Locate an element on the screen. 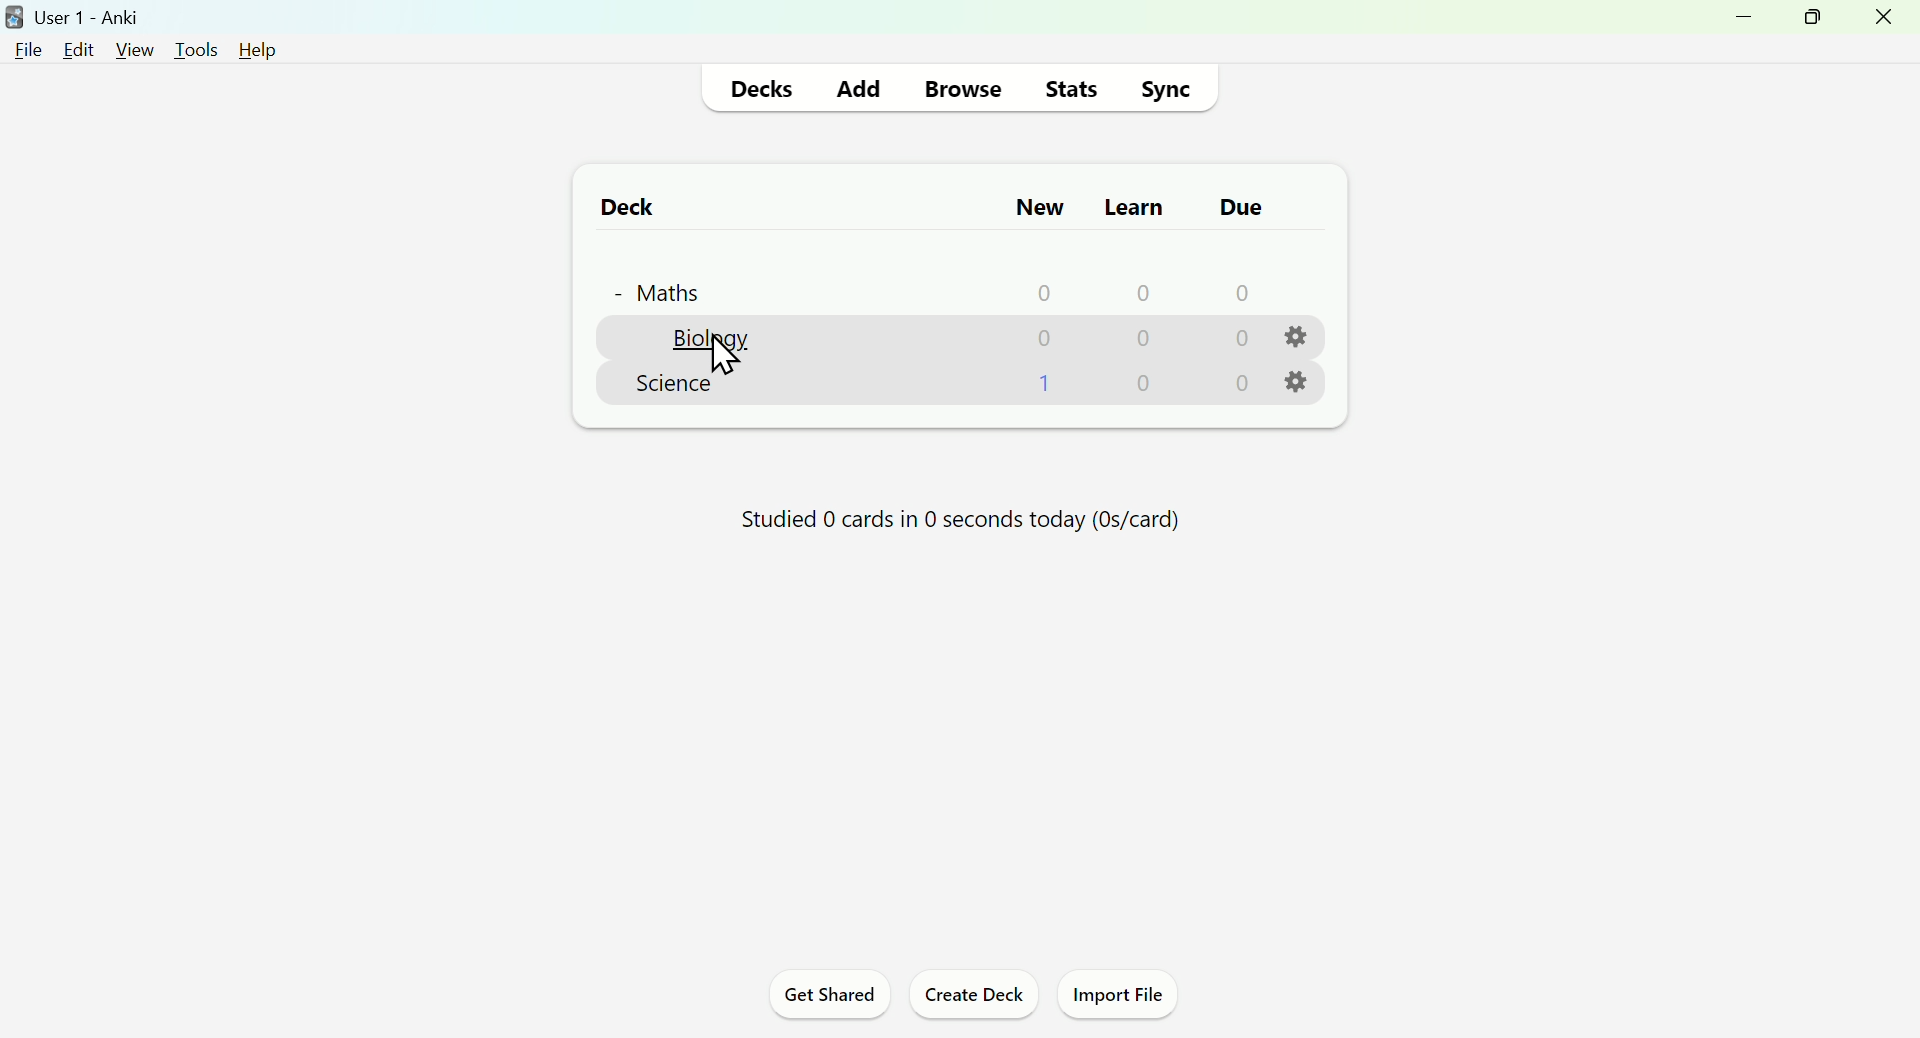  minimize is located at coordinates (1747, 21).